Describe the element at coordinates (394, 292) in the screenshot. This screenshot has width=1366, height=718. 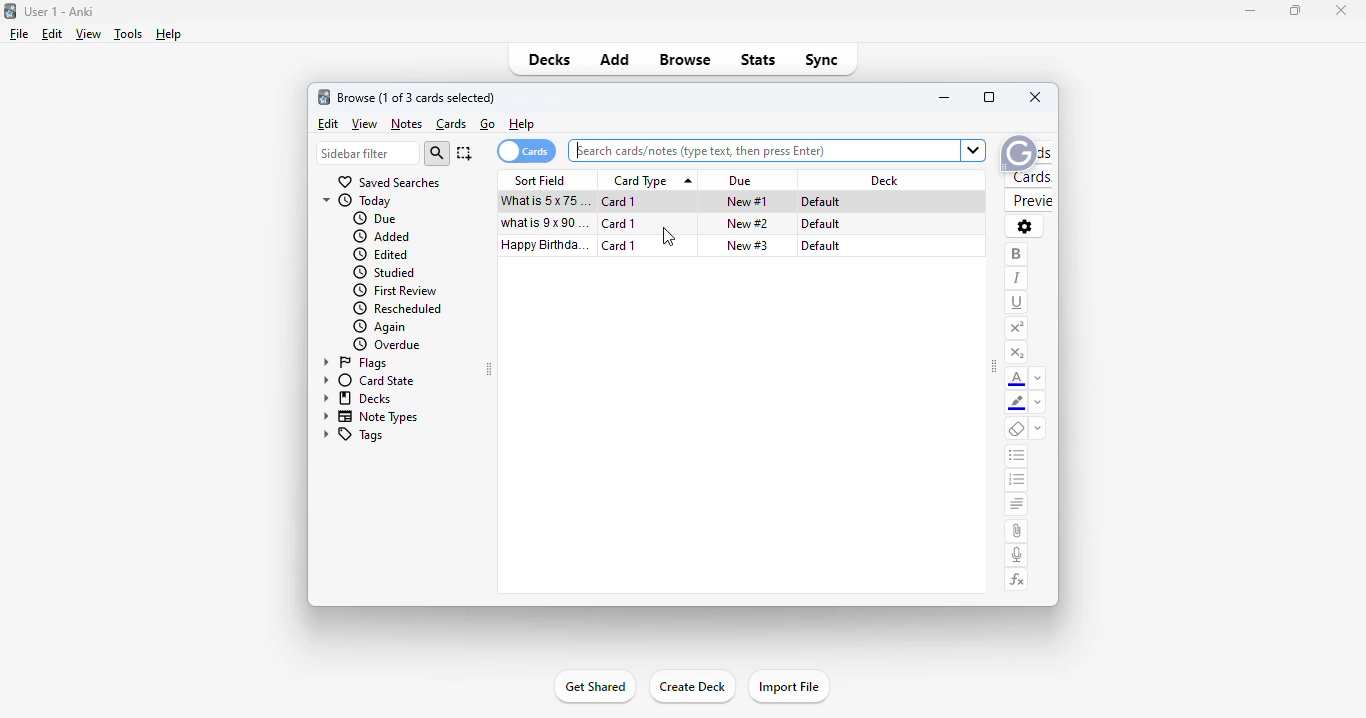
I see `first review` at that location.